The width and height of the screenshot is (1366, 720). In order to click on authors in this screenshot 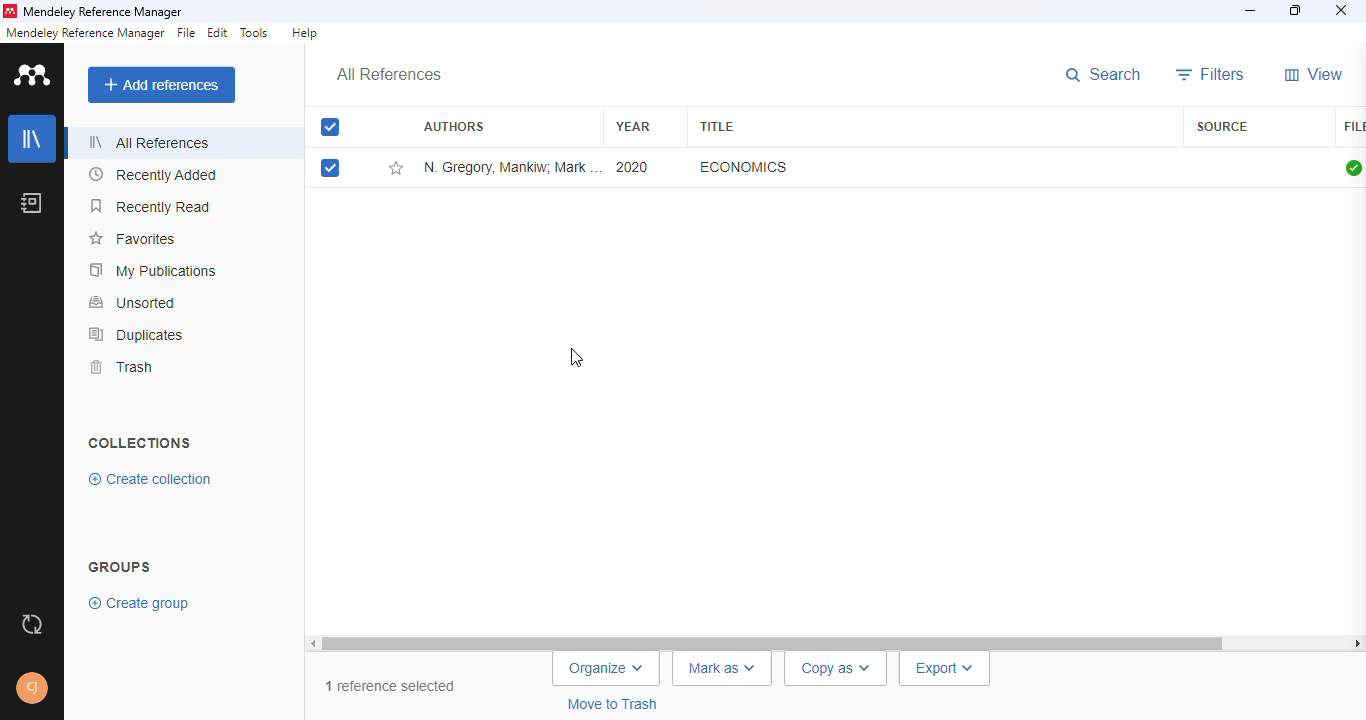, I will do `click(454, 125)`.